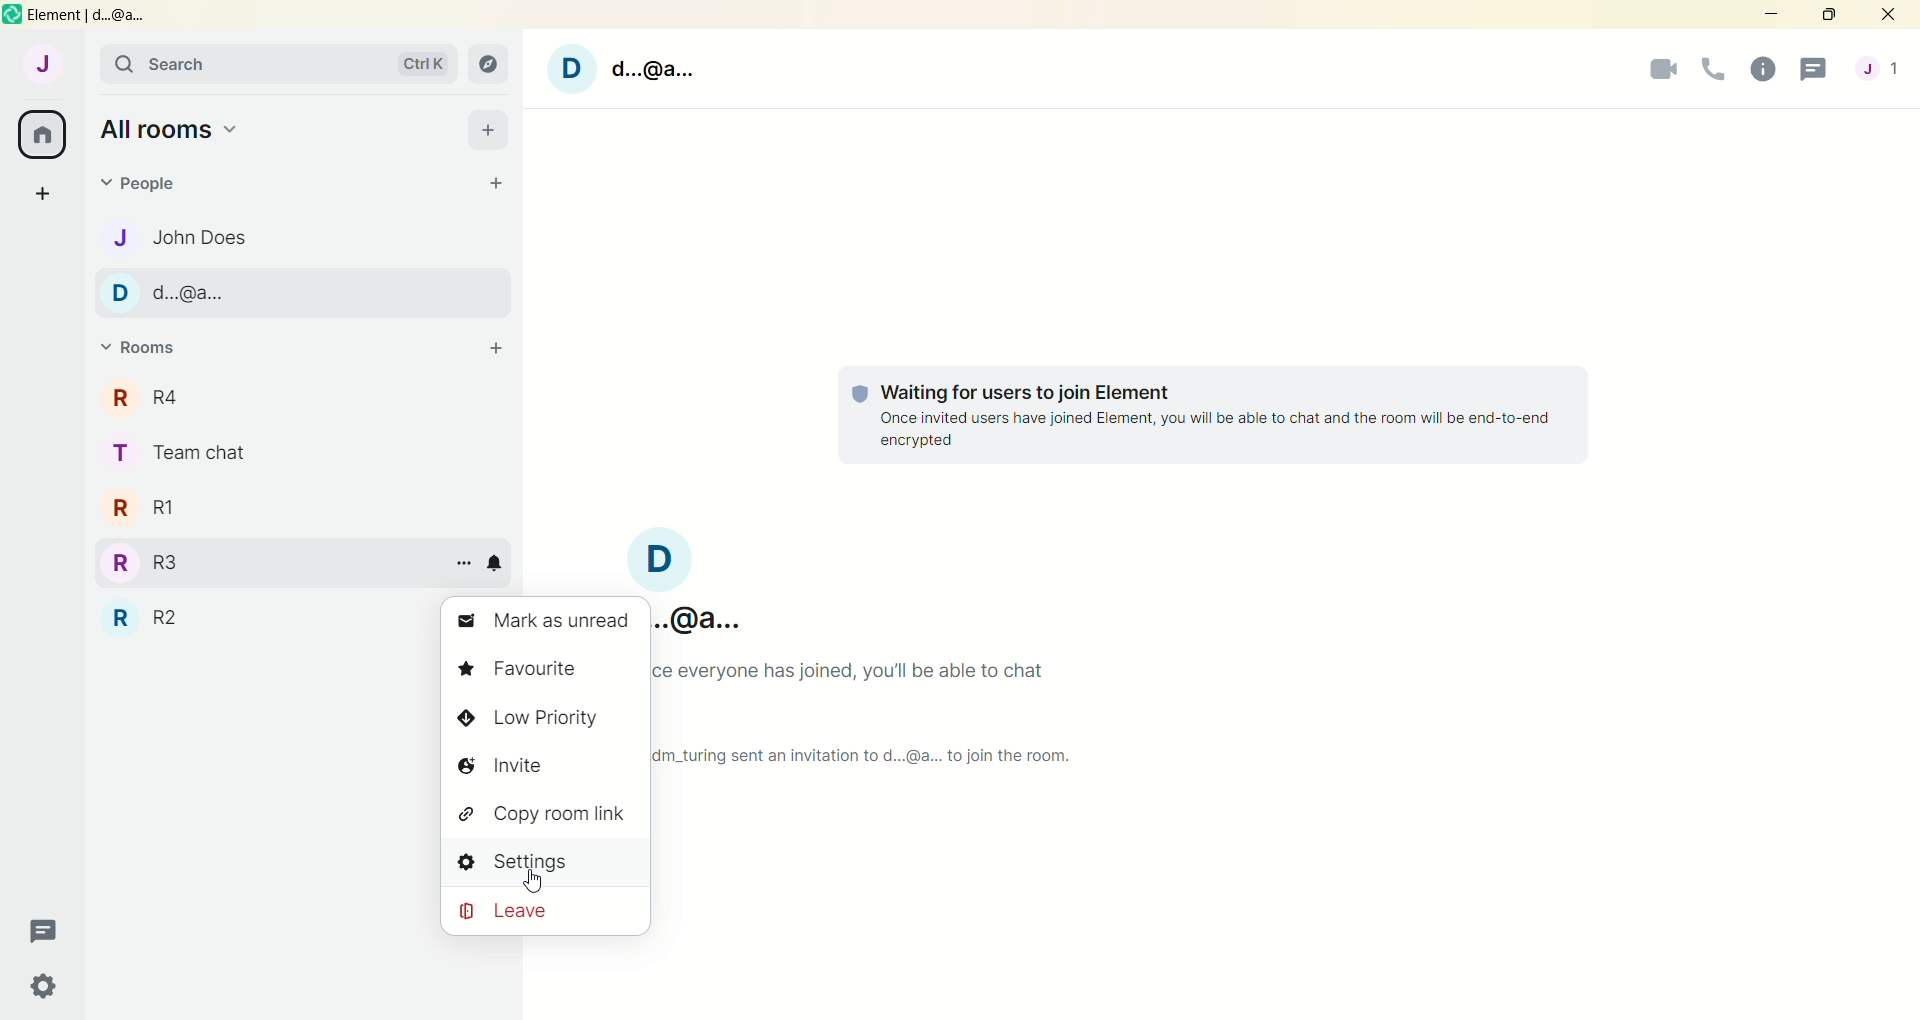 Image resolution: width=1920 pixels, height=1020 pixels. Describe the element at coordinates (496, 185) in the screenshot. I see `start chat` at that location.